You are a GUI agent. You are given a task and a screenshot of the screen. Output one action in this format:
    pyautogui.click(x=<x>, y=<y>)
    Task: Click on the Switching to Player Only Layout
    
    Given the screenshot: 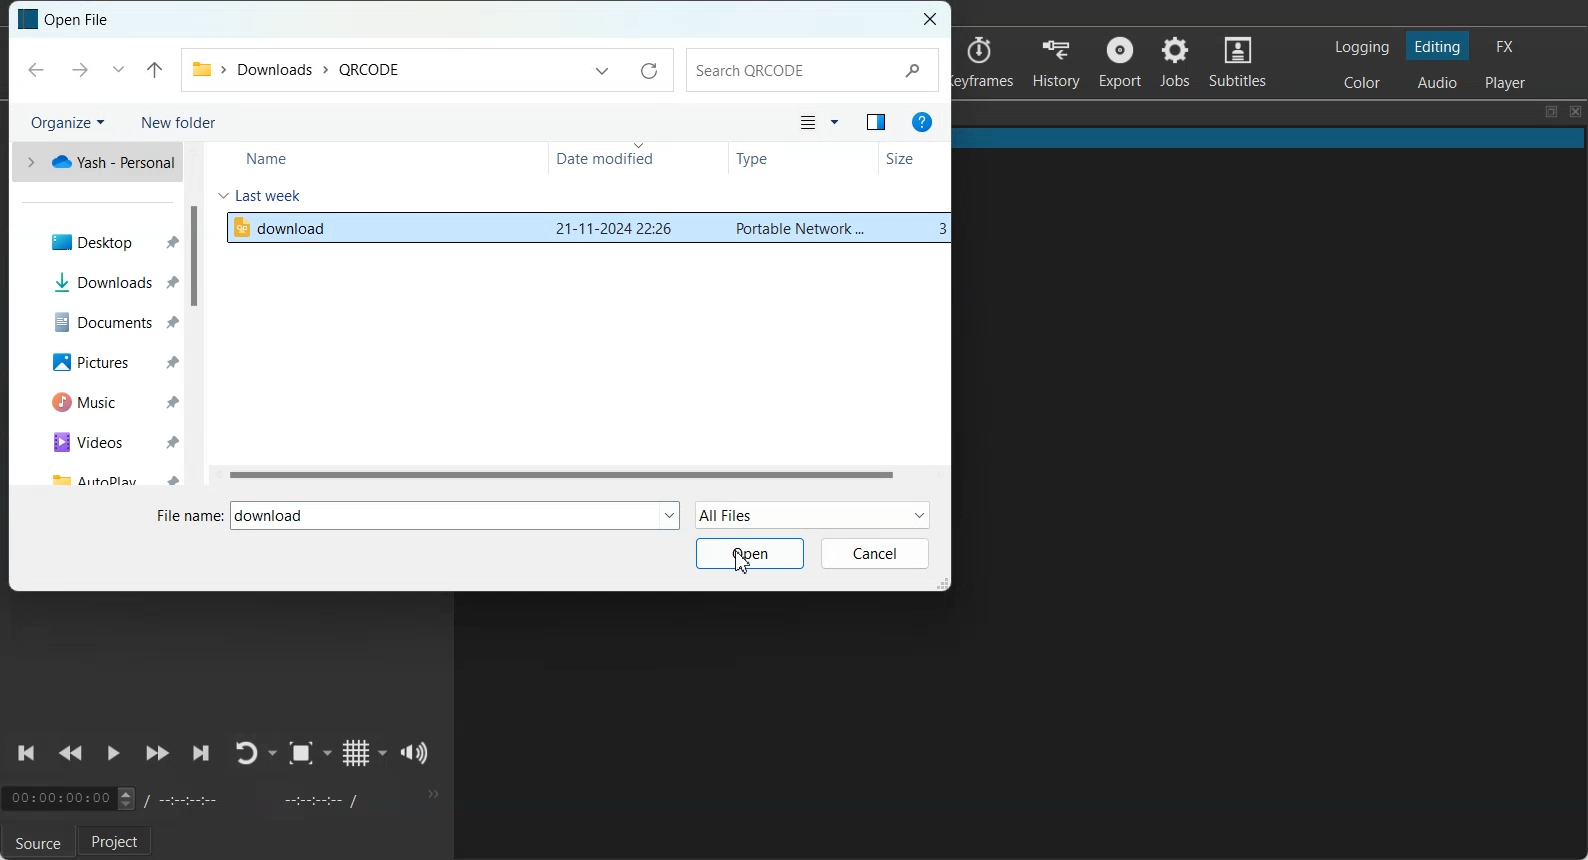 What is the action you would take?
    pyautogui.click(x=1508, y=82)
    